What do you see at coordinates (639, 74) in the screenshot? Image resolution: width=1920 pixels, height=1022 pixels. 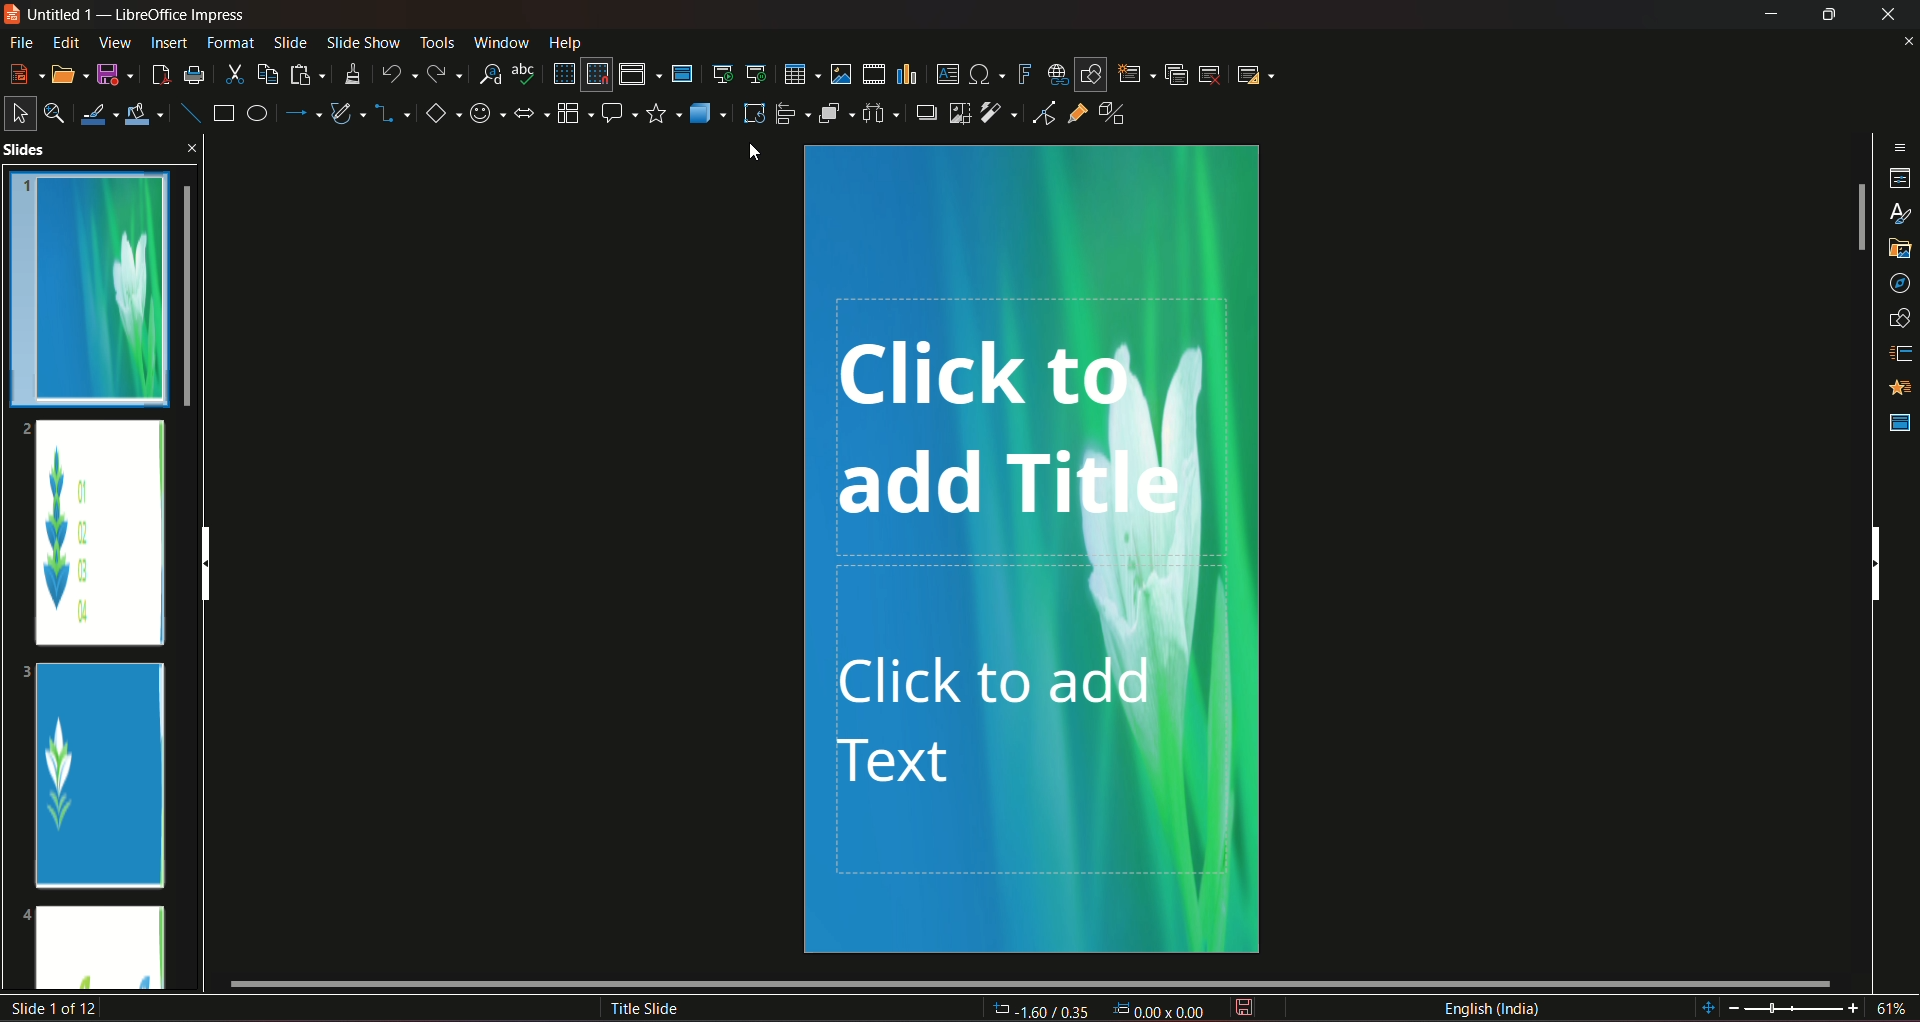 I see `display views` at bounding box center [639, 74].